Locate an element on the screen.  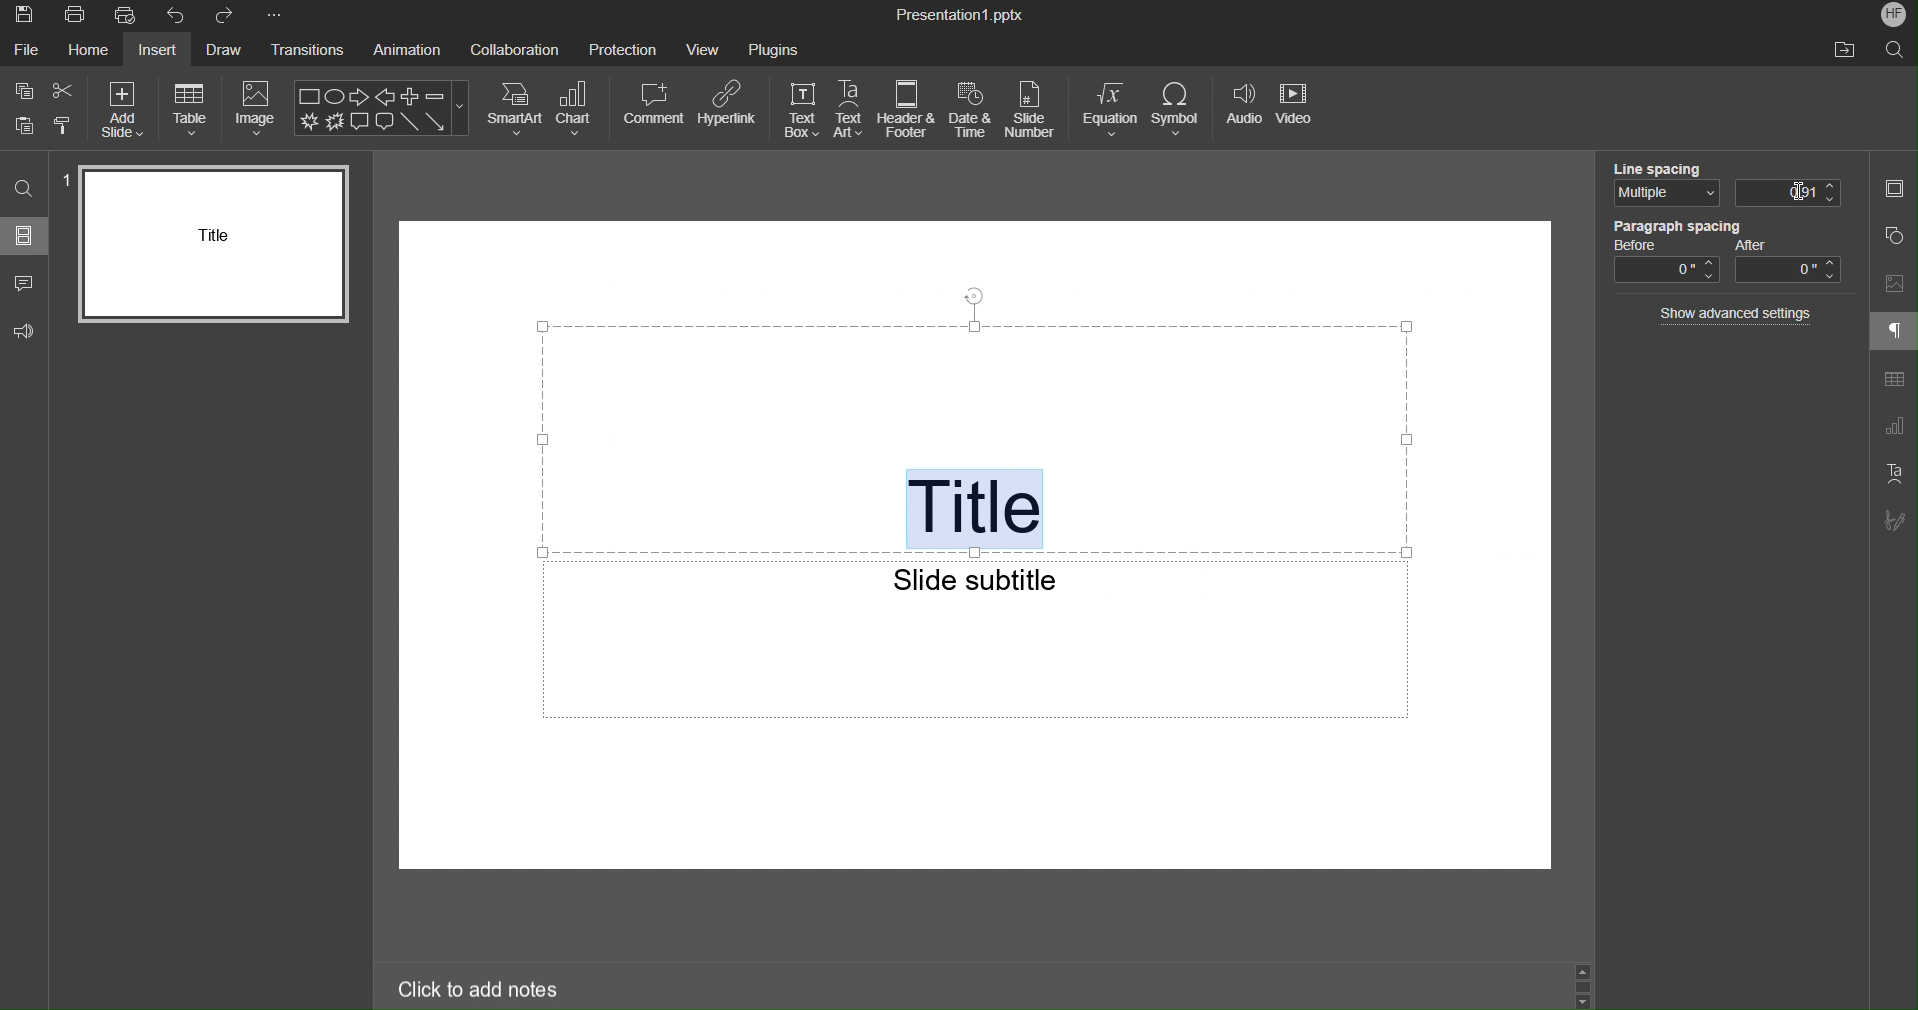
Paste is located at coordinates (21, 128).